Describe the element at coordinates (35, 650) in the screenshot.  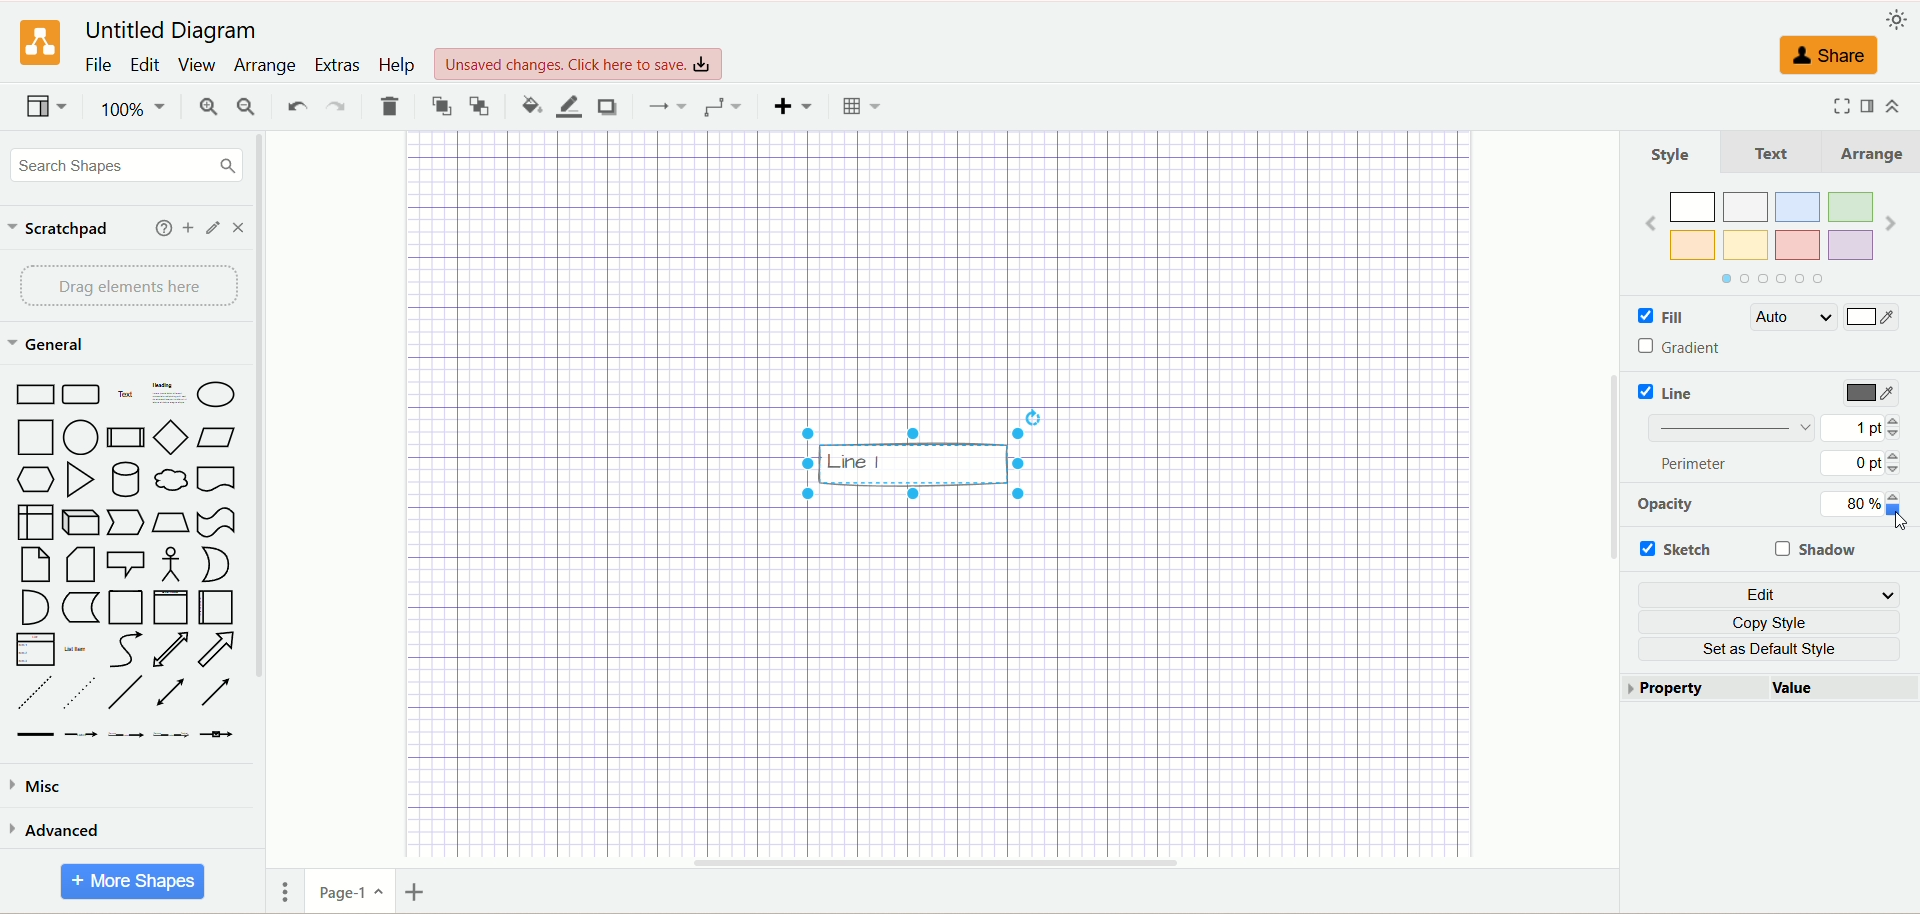
I see `List` at that location.